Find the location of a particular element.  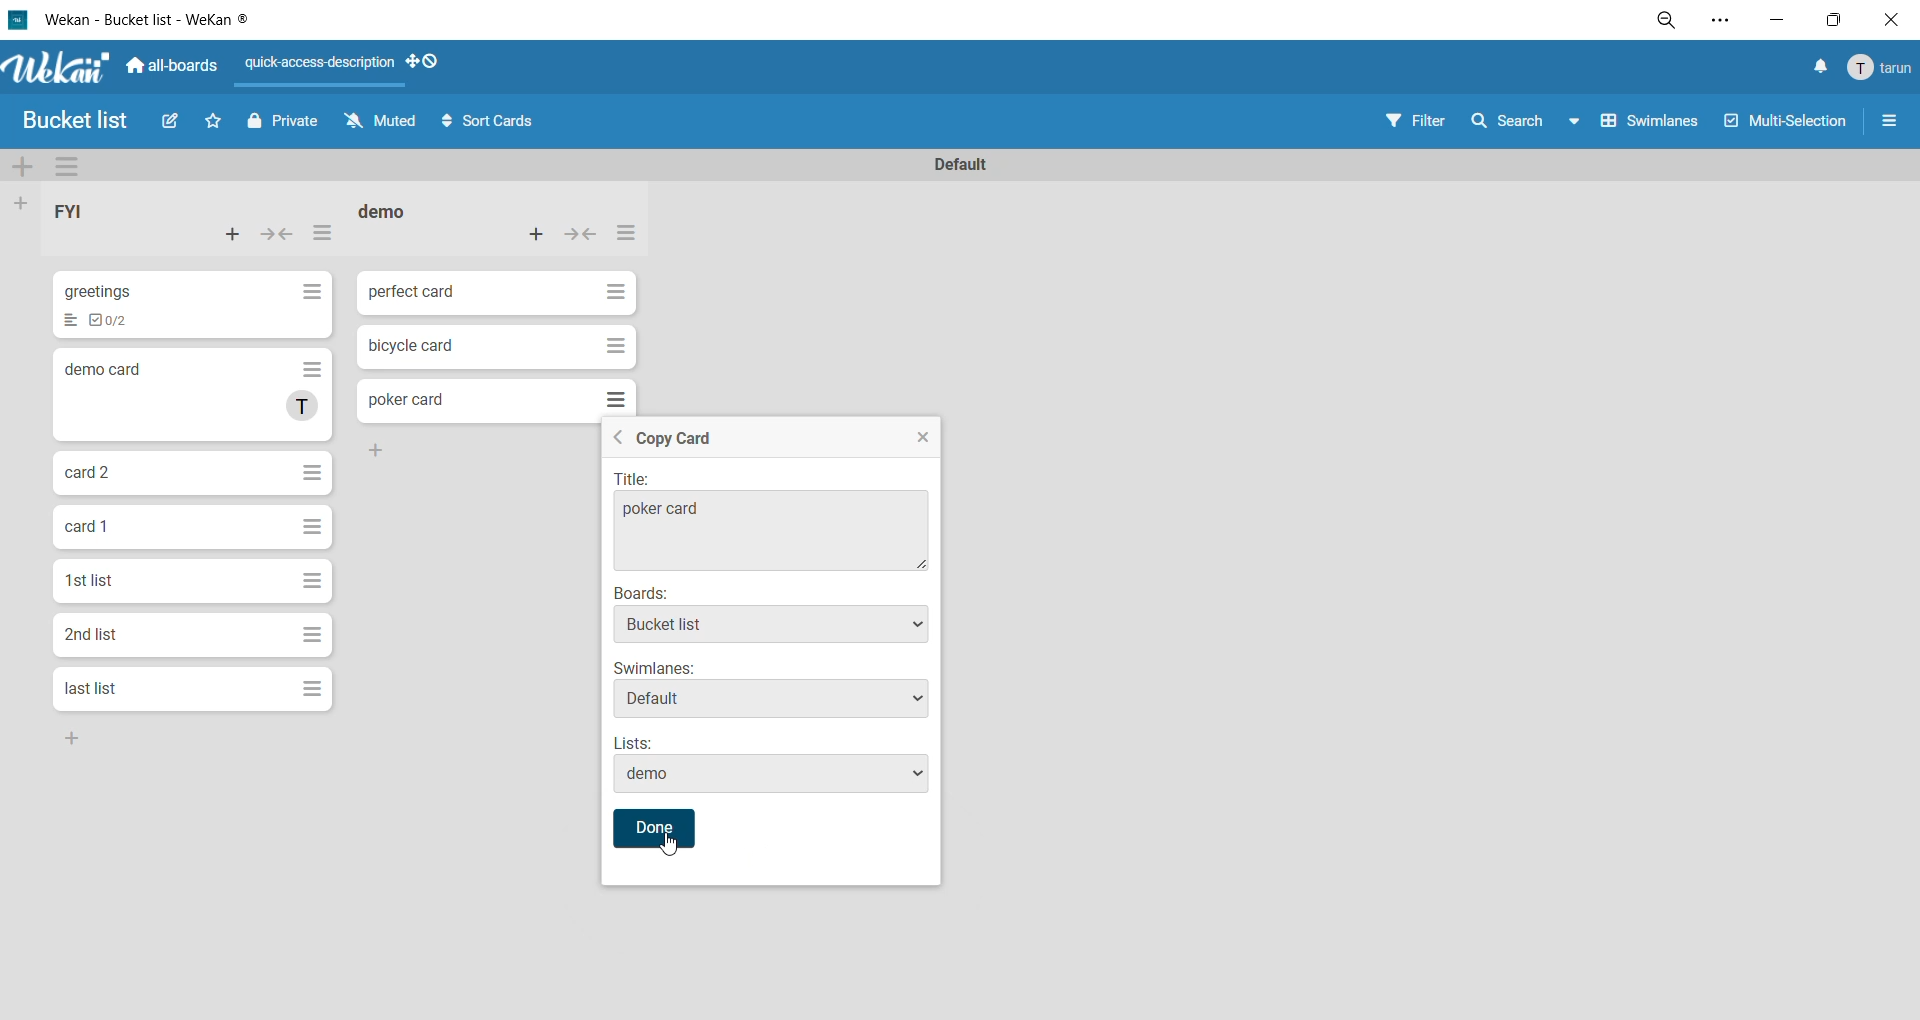

1st list is located at coordinates (89, 582).